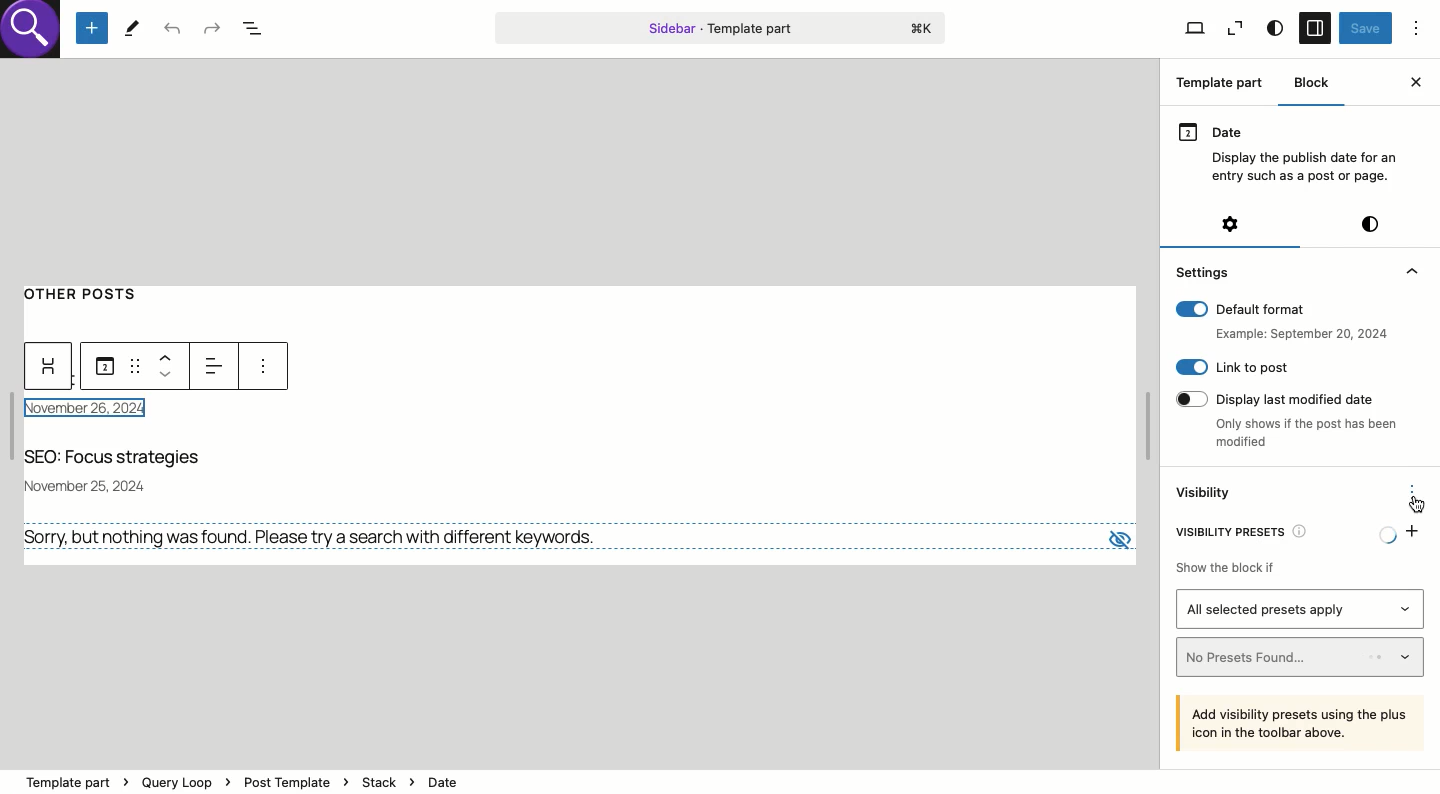 The height and width of the screenshot is (794, 1440). What do you see at coordinates (1417, 27) in the screenshot?
I see `Options` at bounding box center [1417, 27].